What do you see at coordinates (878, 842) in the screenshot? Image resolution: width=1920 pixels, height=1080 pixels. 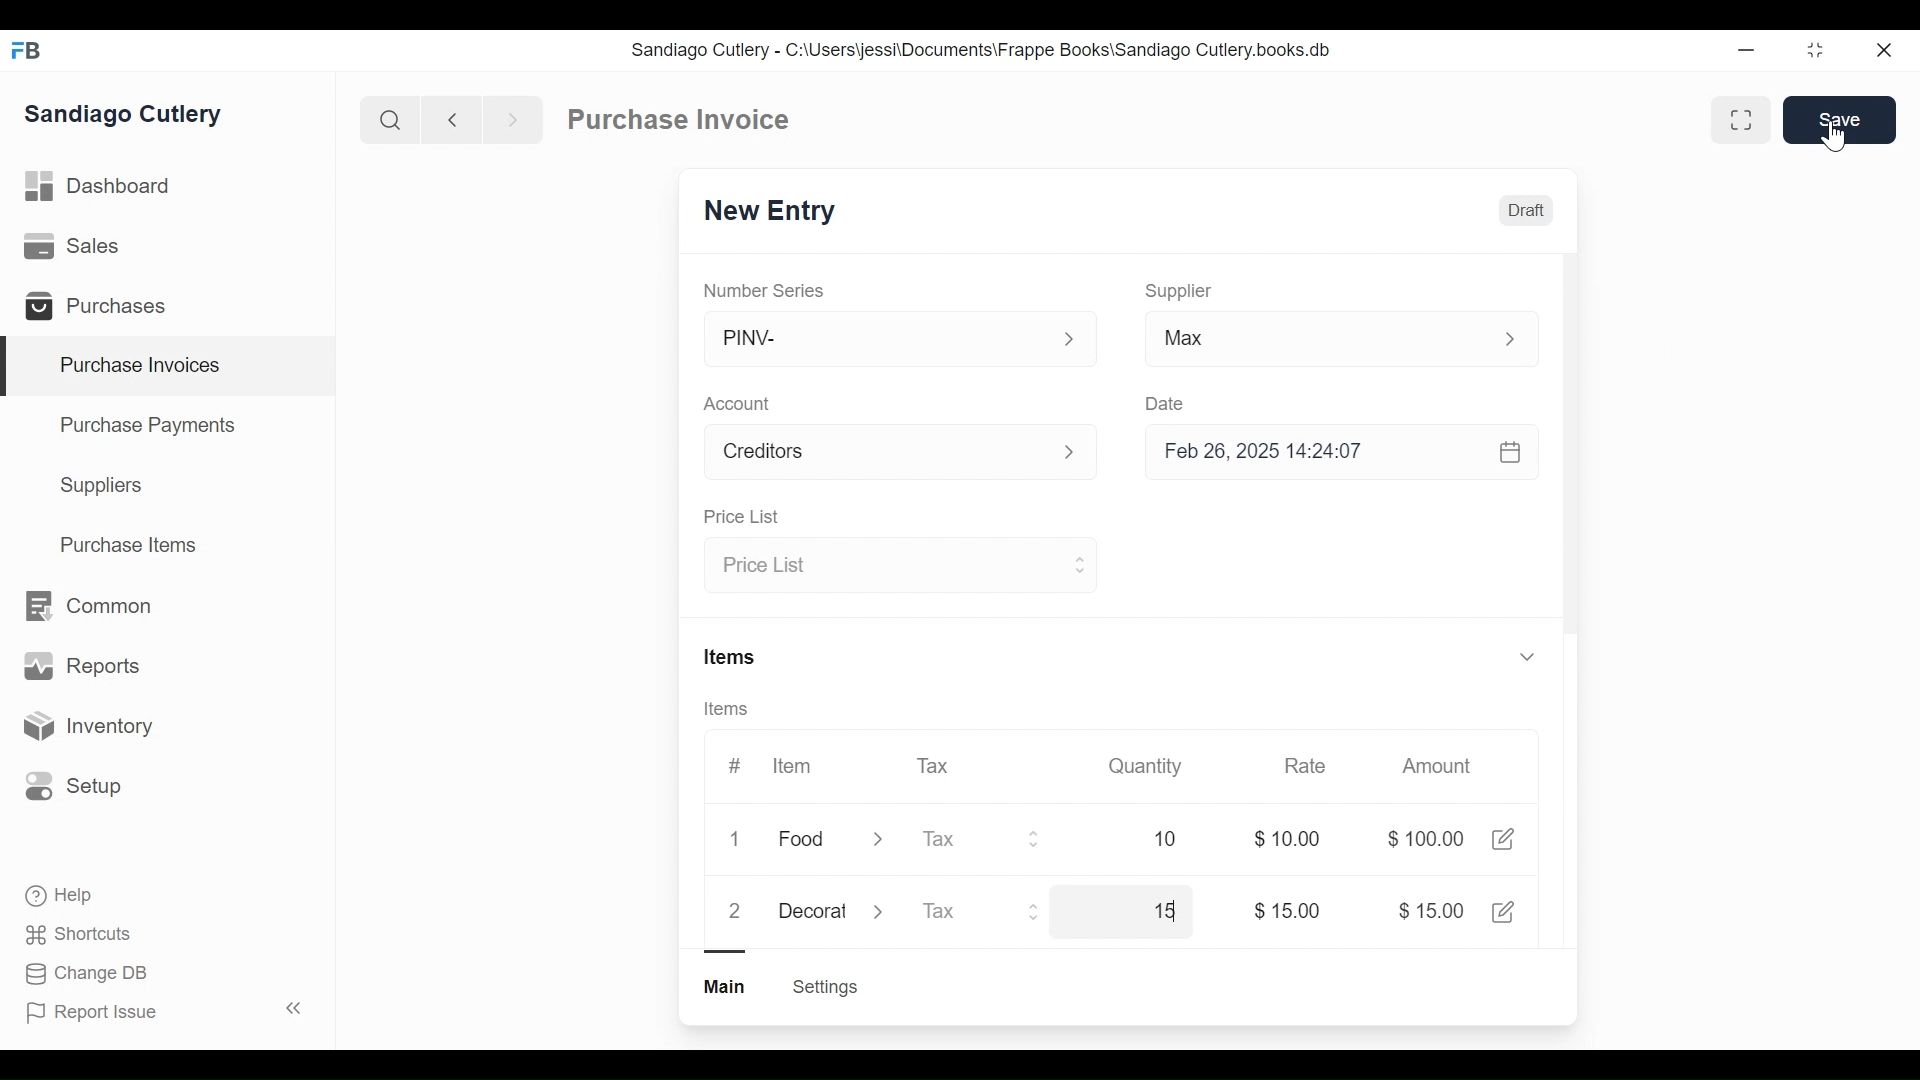 I see `Expand` at bounding box center [878, 842].